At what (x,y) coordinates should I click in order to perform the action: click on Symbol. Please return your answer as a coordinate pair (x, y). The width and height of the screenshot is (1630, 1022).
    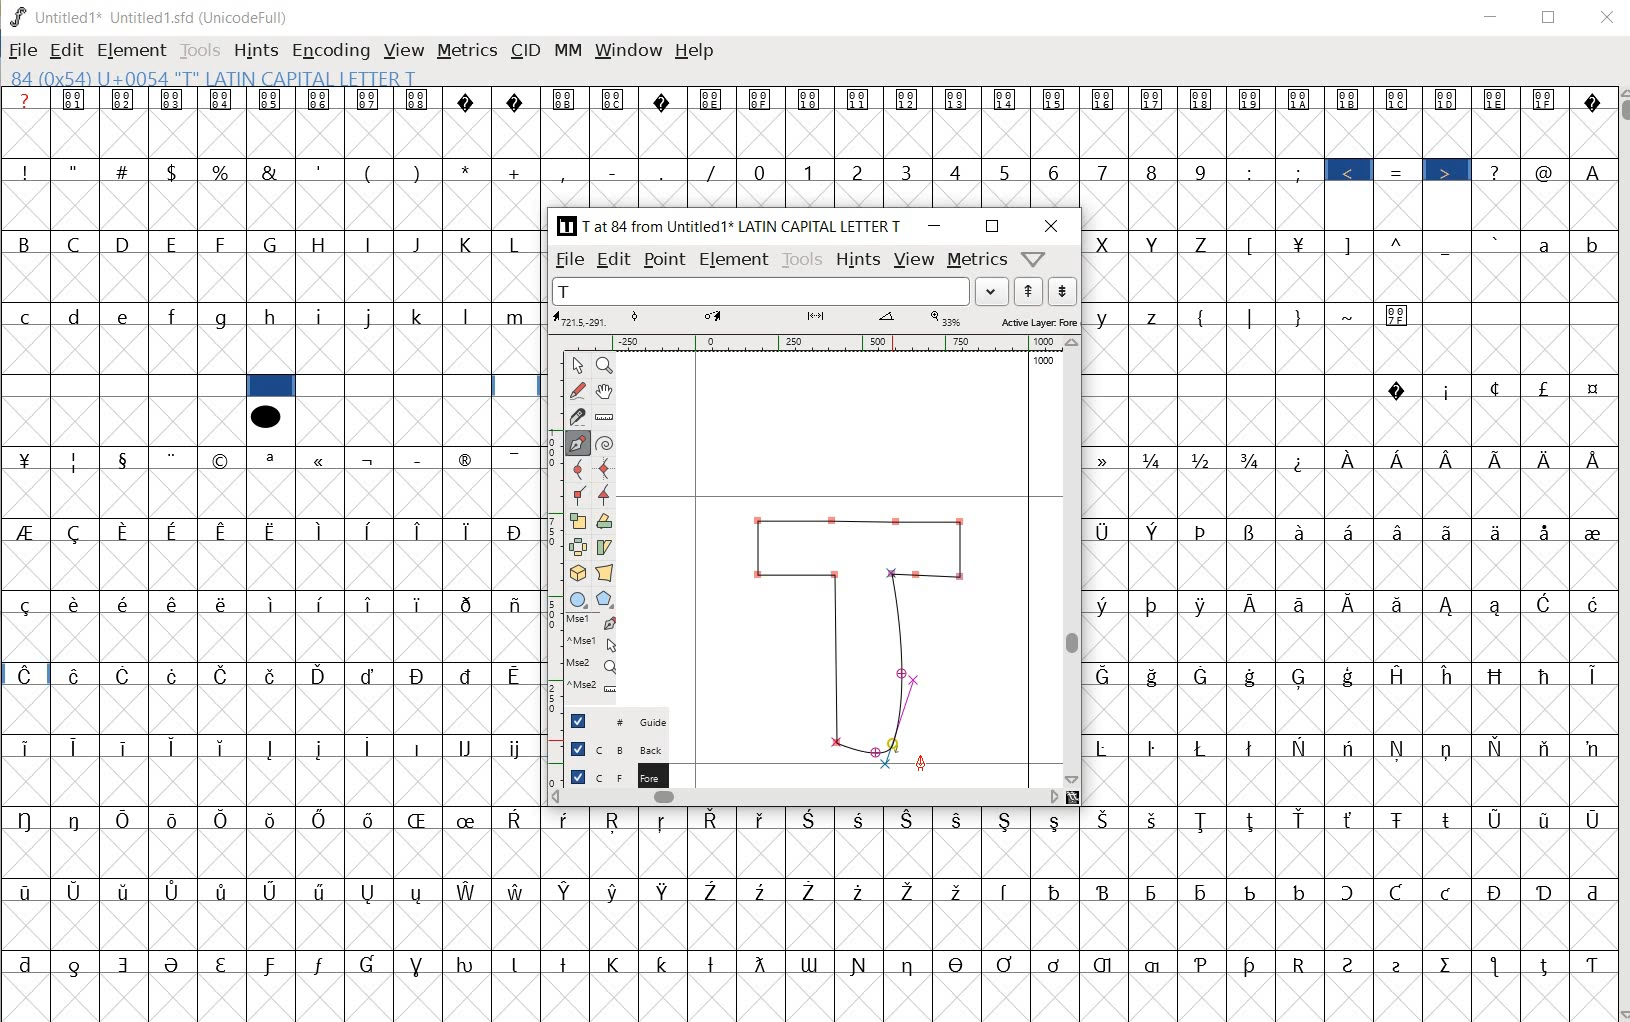
    Looking at the image, I should click on (1251, 532).